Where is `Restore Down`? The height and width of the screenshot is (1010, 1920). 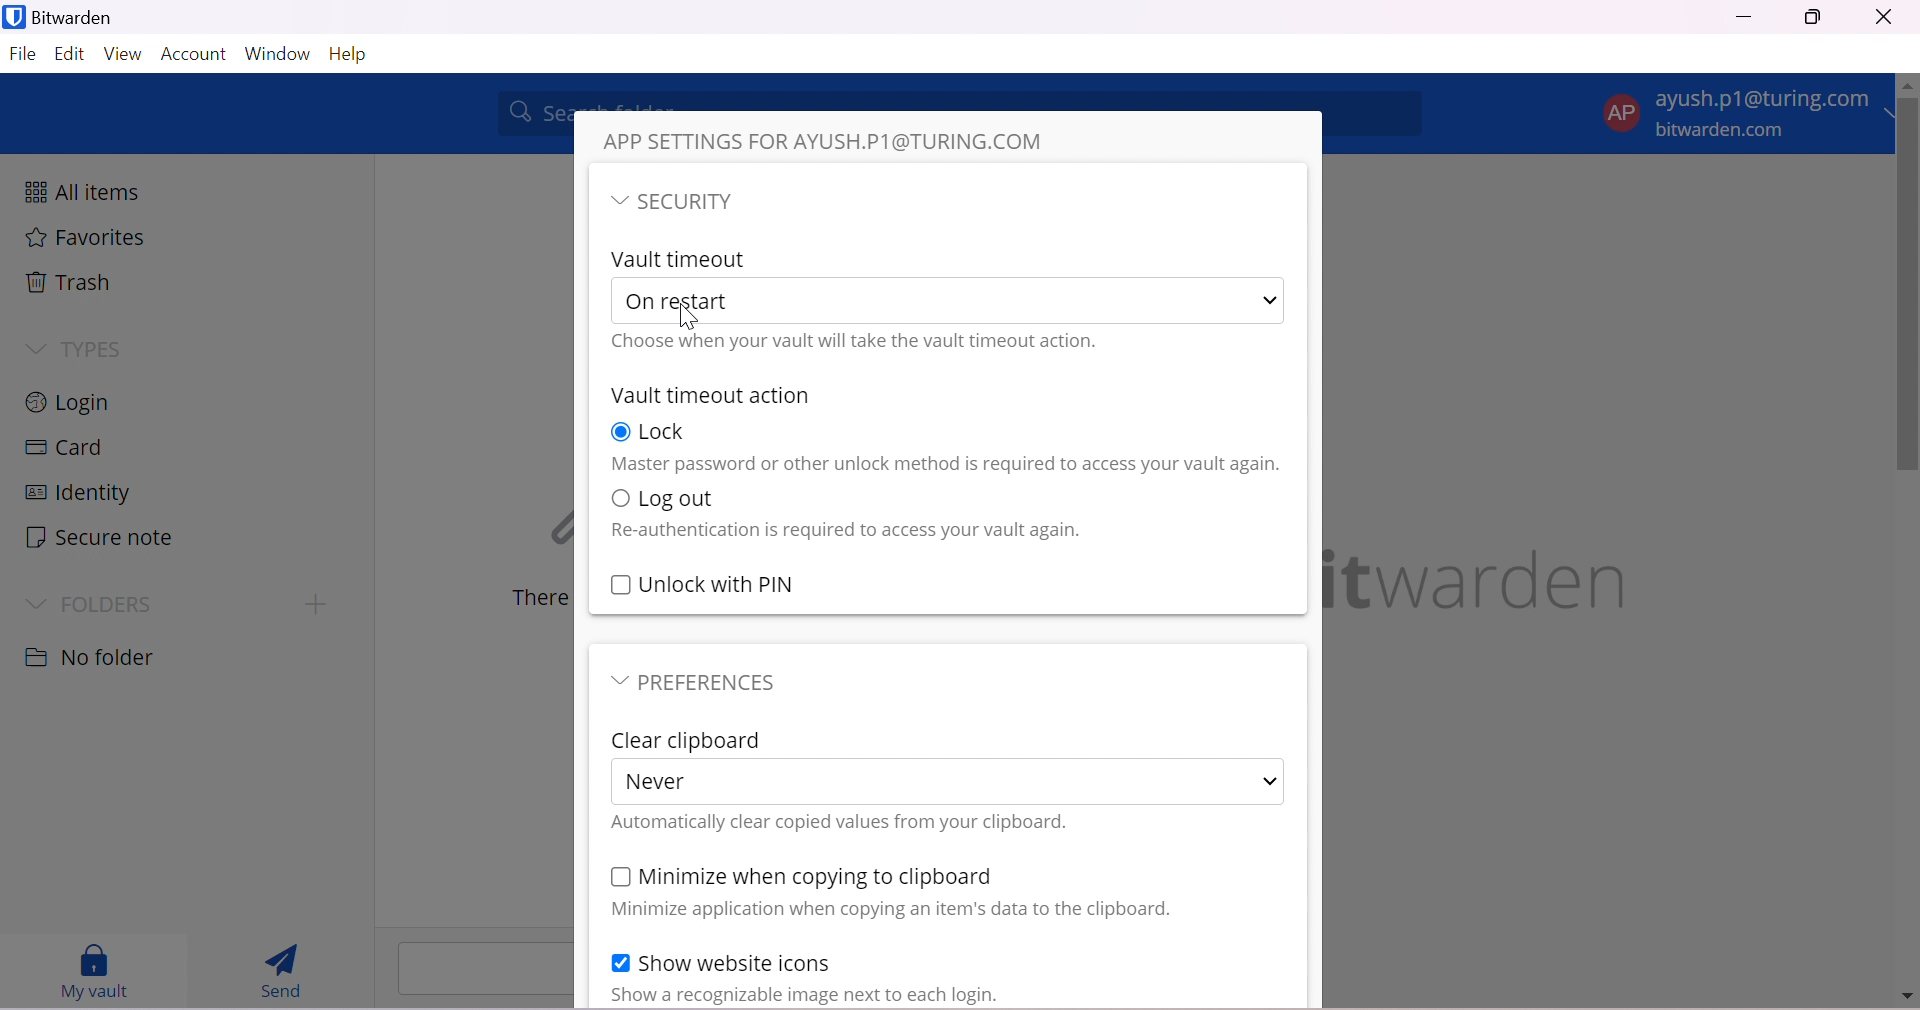 Restore Down is located at coordinates (1815, 19).